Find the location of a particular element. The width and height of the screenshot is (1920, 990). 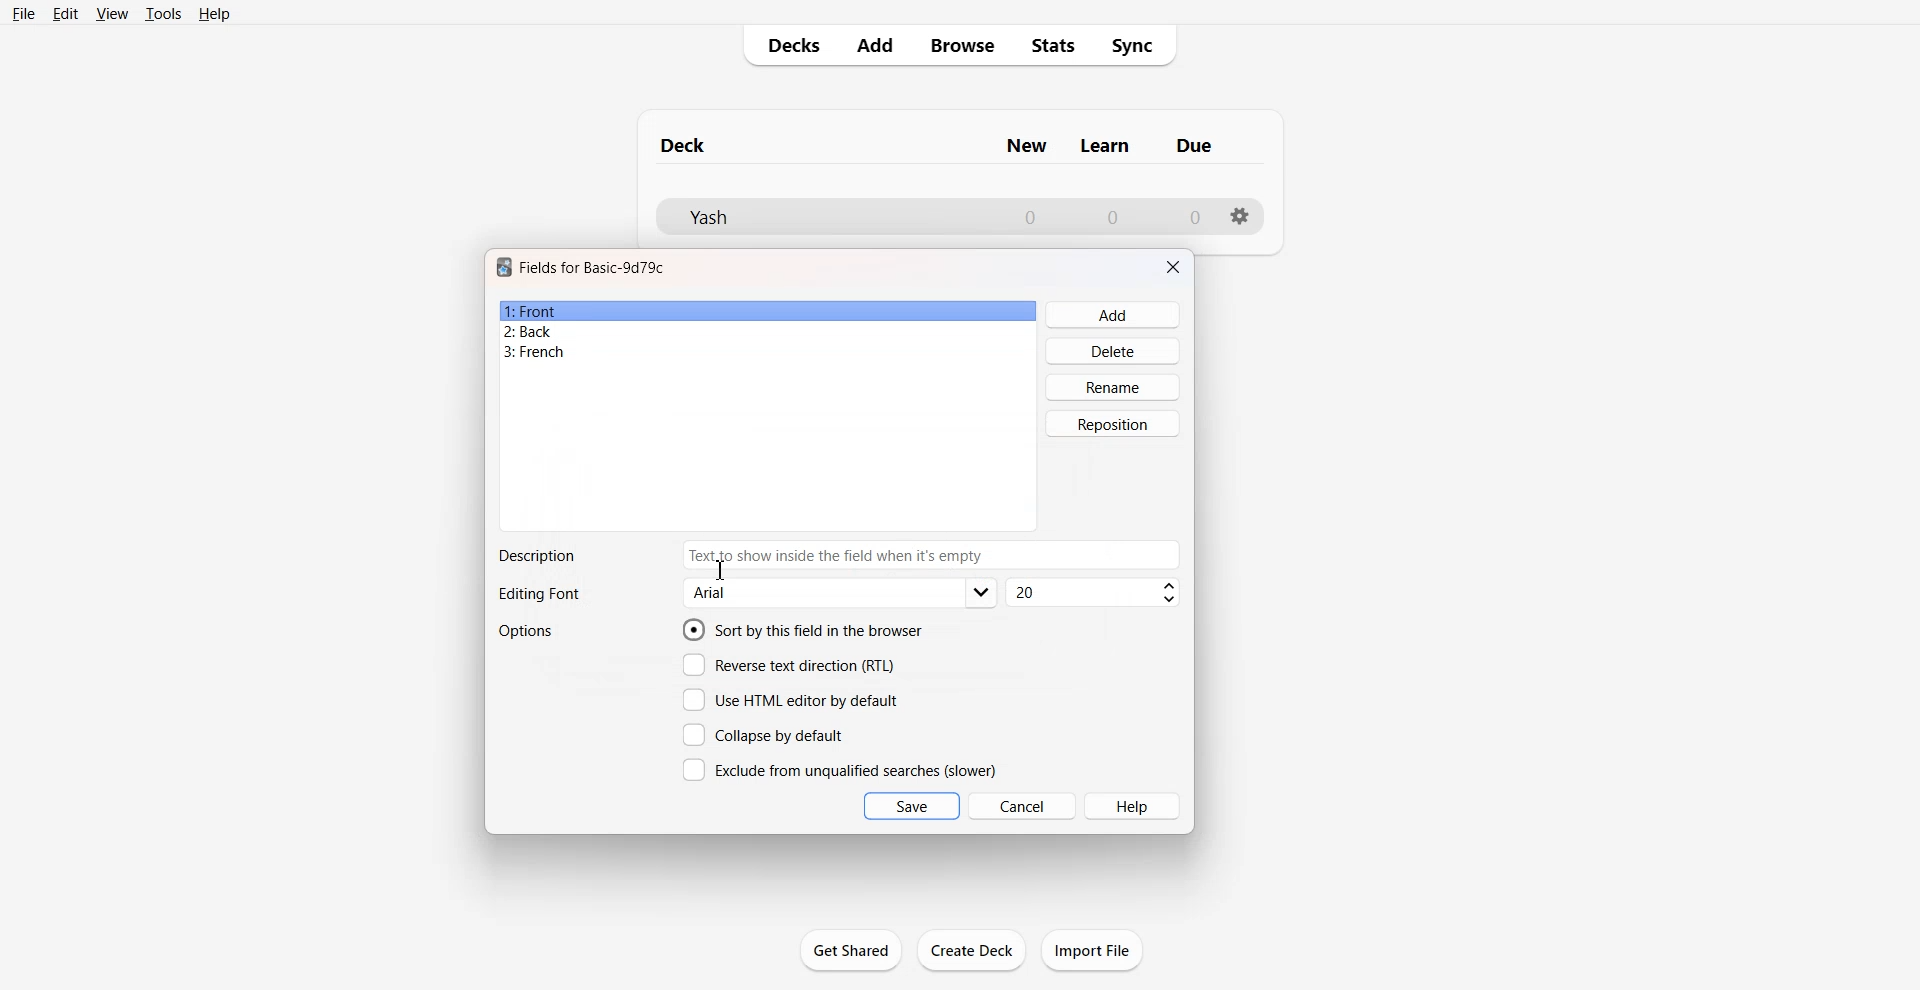

Text 1 is located at coordinates (593, 267).